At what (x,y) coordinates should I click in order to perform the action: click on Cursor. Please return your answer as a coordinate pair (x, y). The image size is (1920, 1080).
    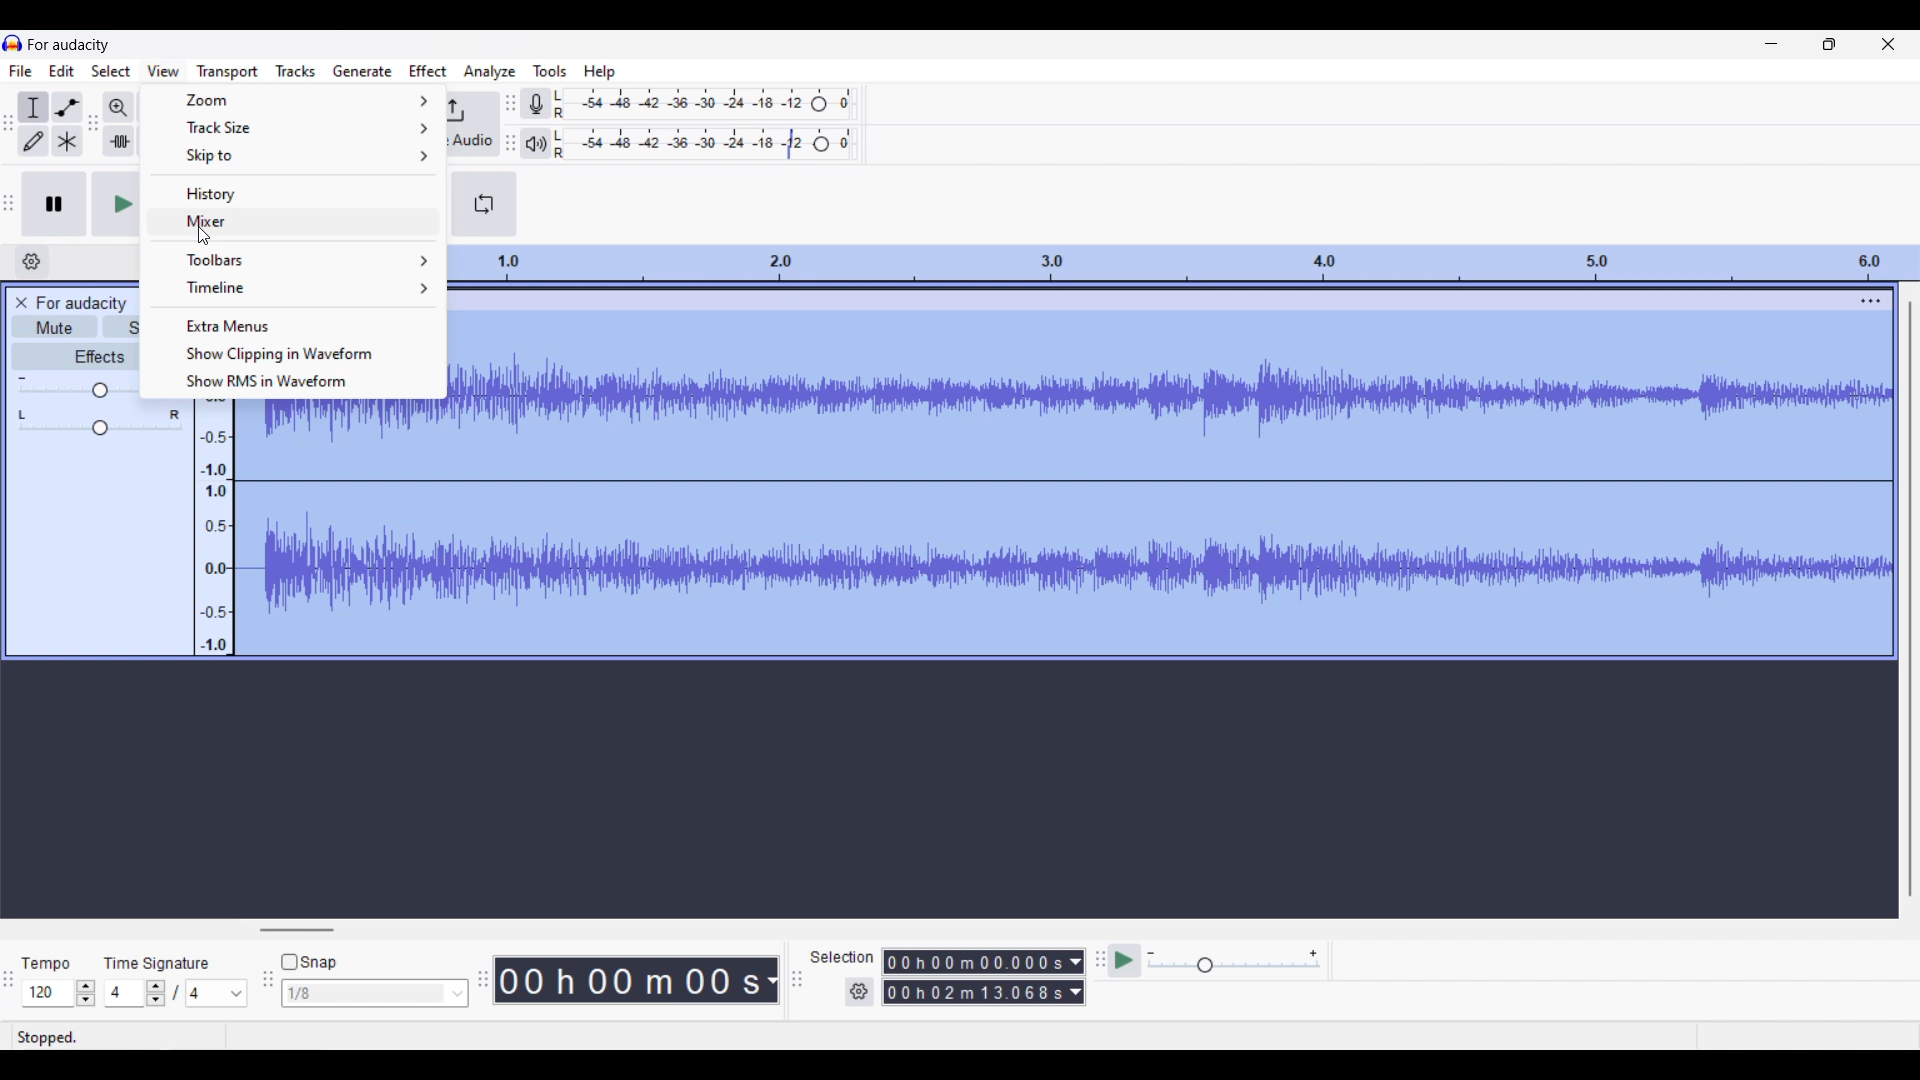
    Looking at the image, I should click on (205, 236).